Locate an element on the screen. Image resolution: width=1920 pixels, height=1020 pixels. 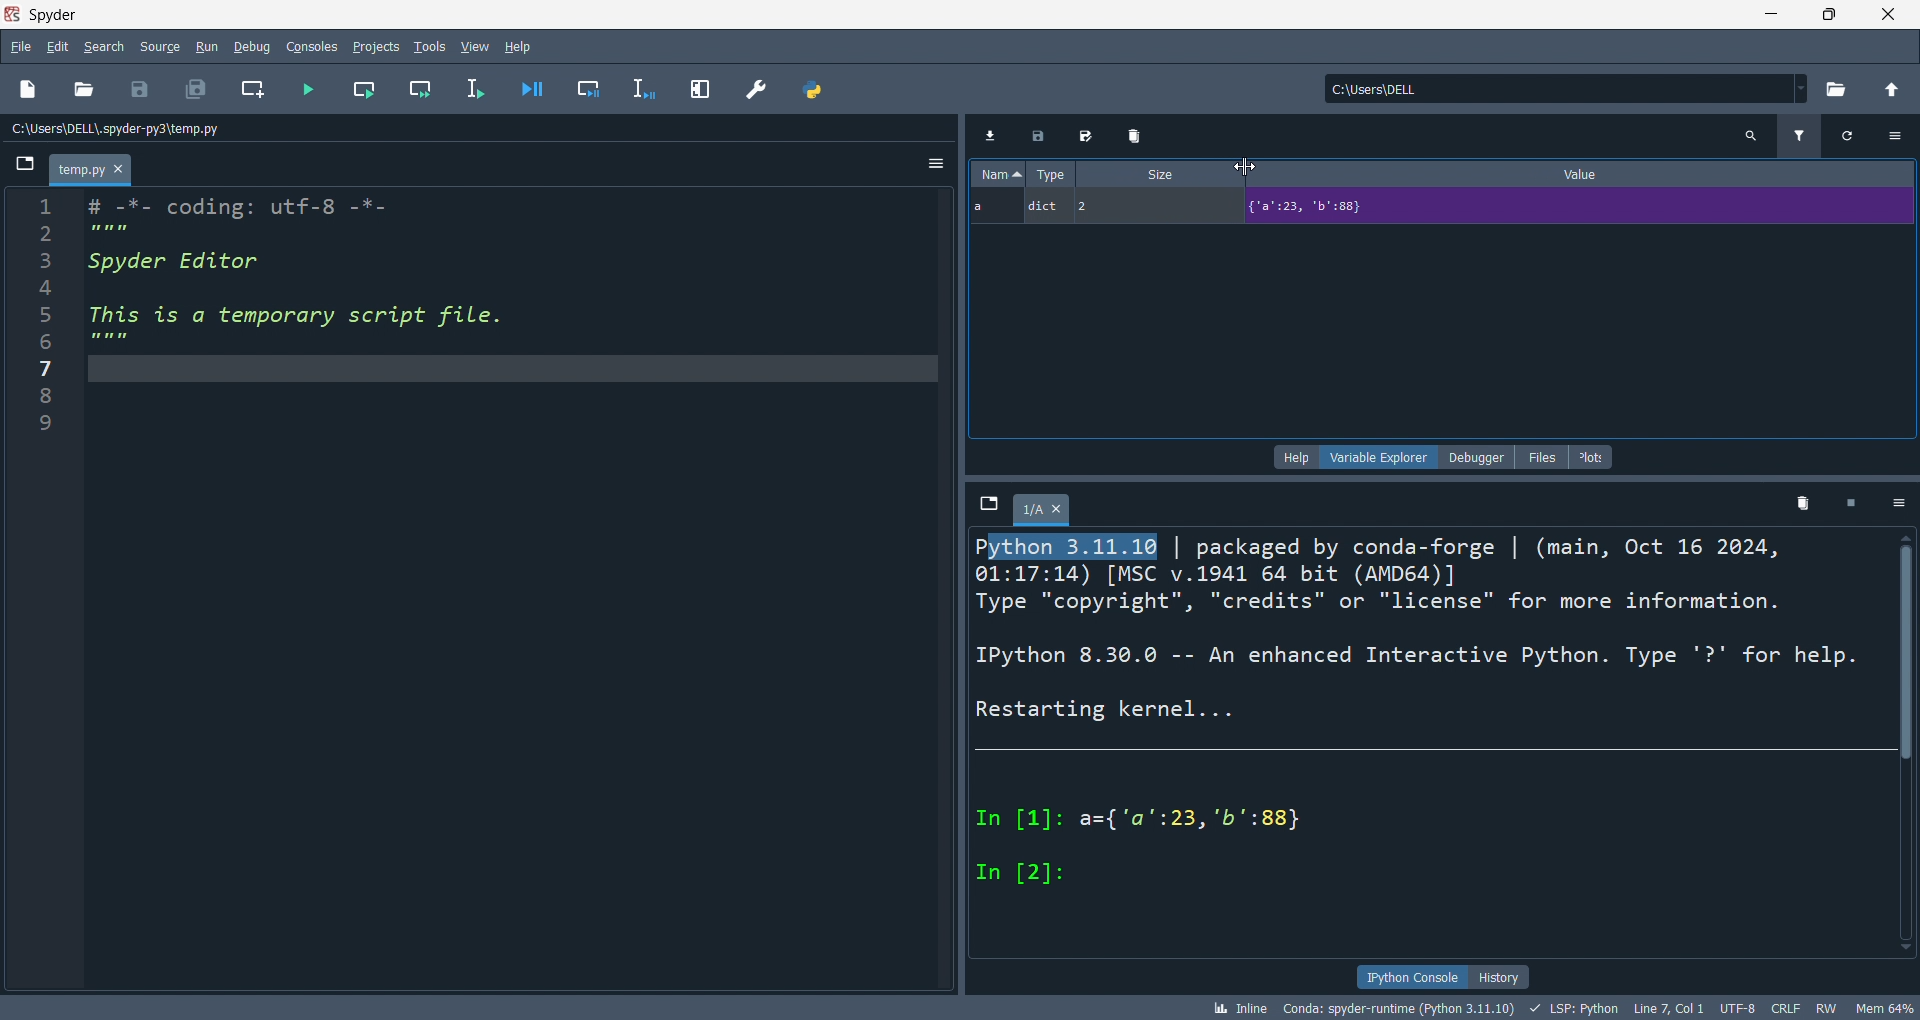
consoles is located at coordinates (304, 46).